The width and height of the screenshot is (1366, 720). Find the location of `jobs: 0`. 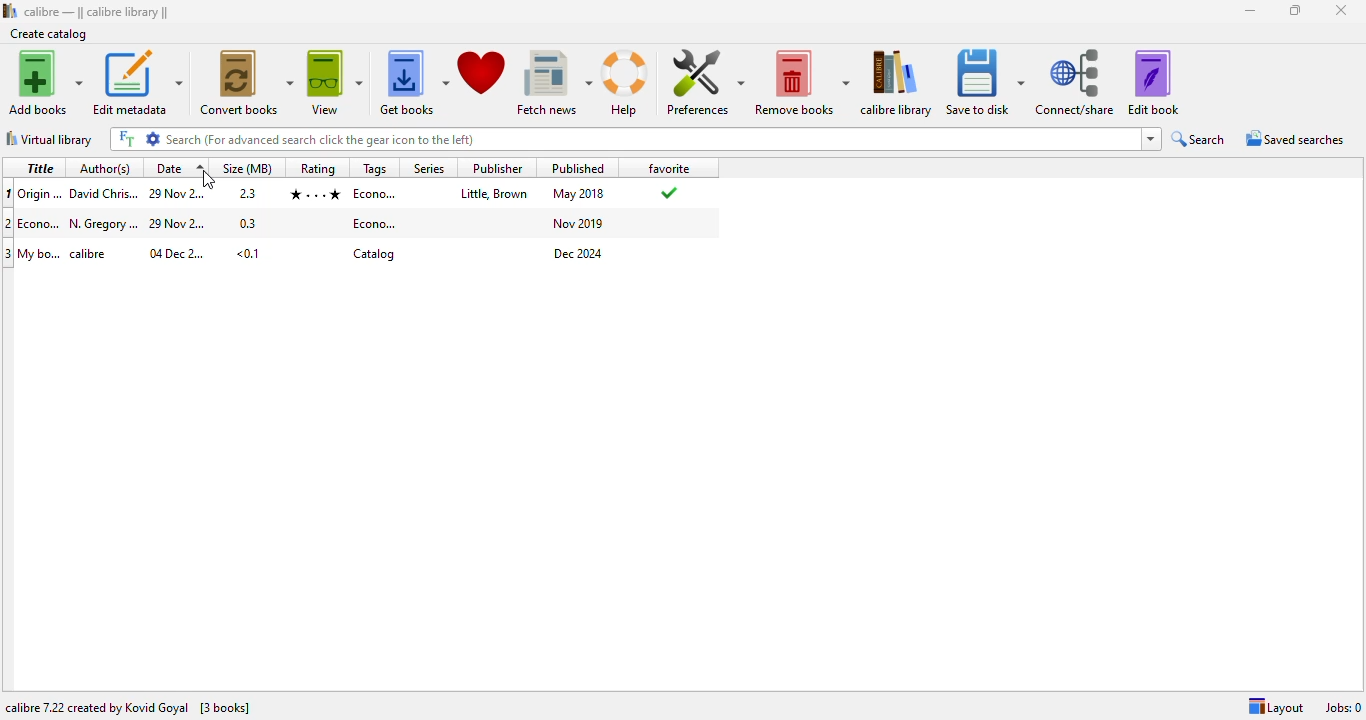

jobs: 0 is located at coordinates (1343, 708).